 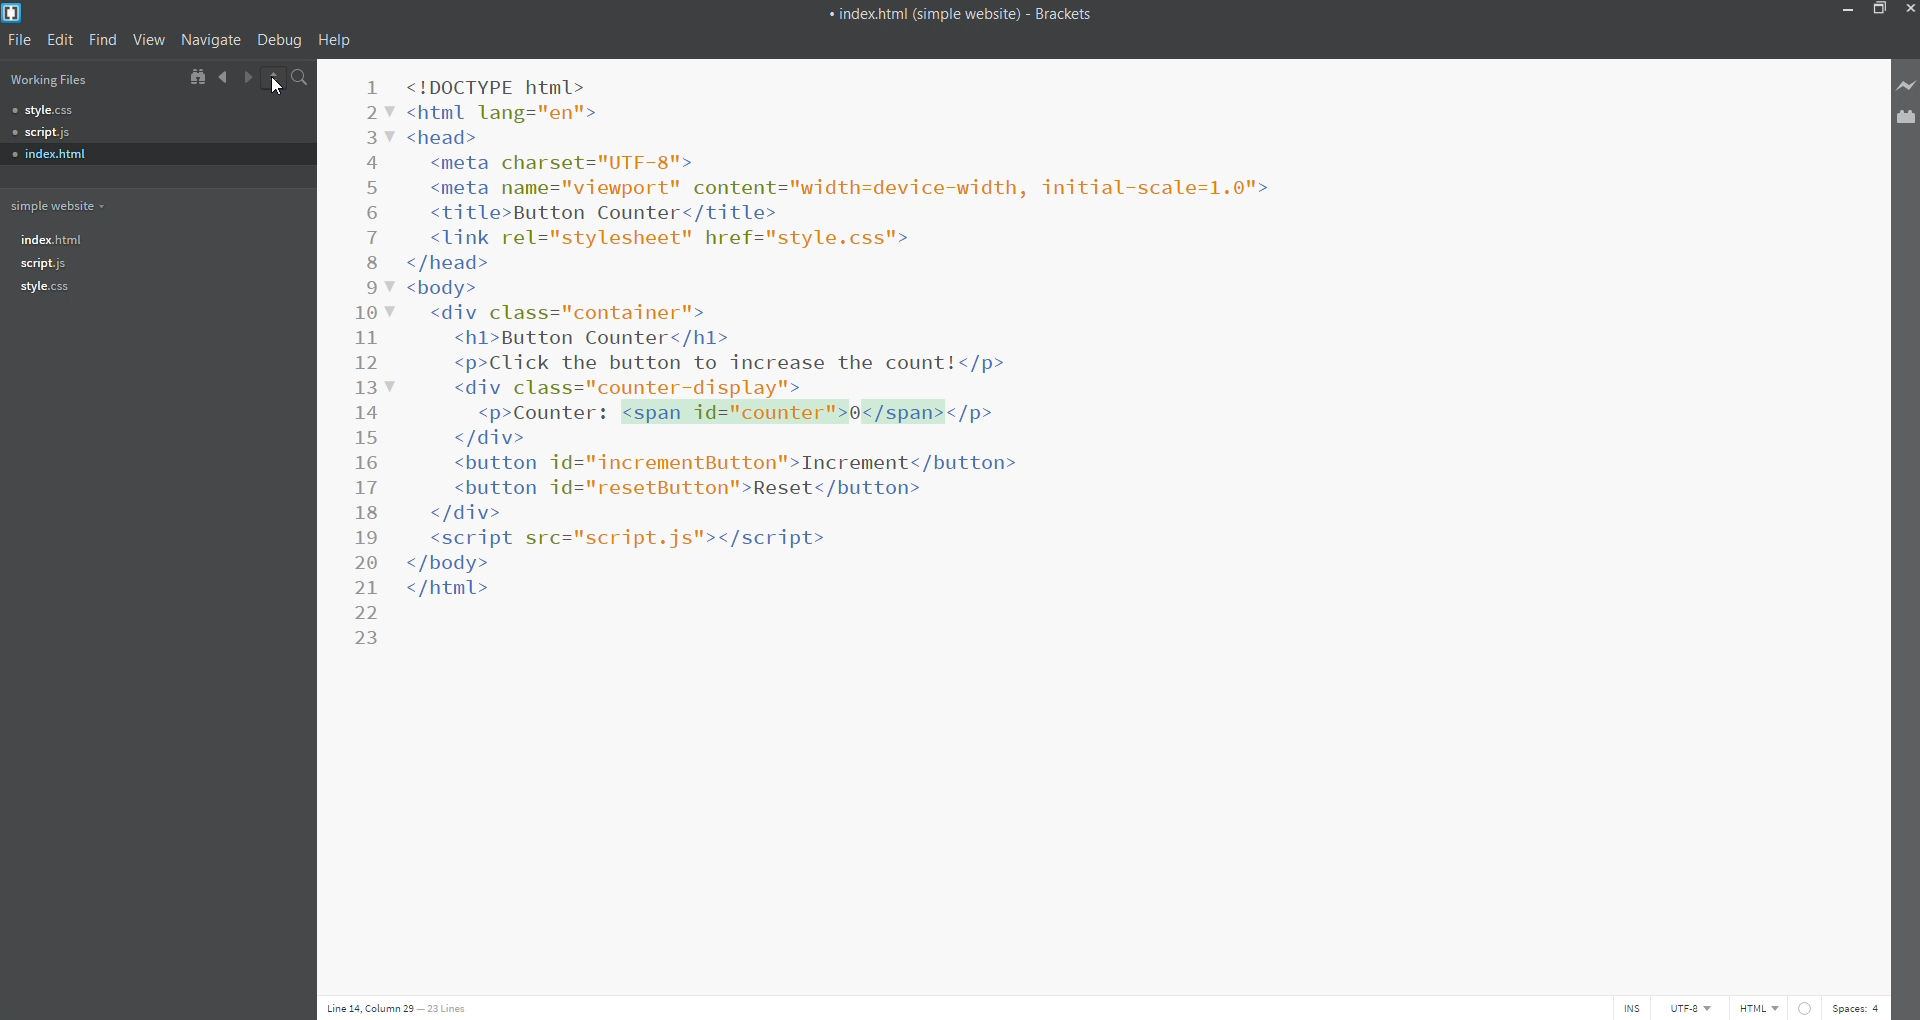 What do you see at coordinates (62, 204) in the screenshot?
I see `simple website` at bounding box center [62, 204].